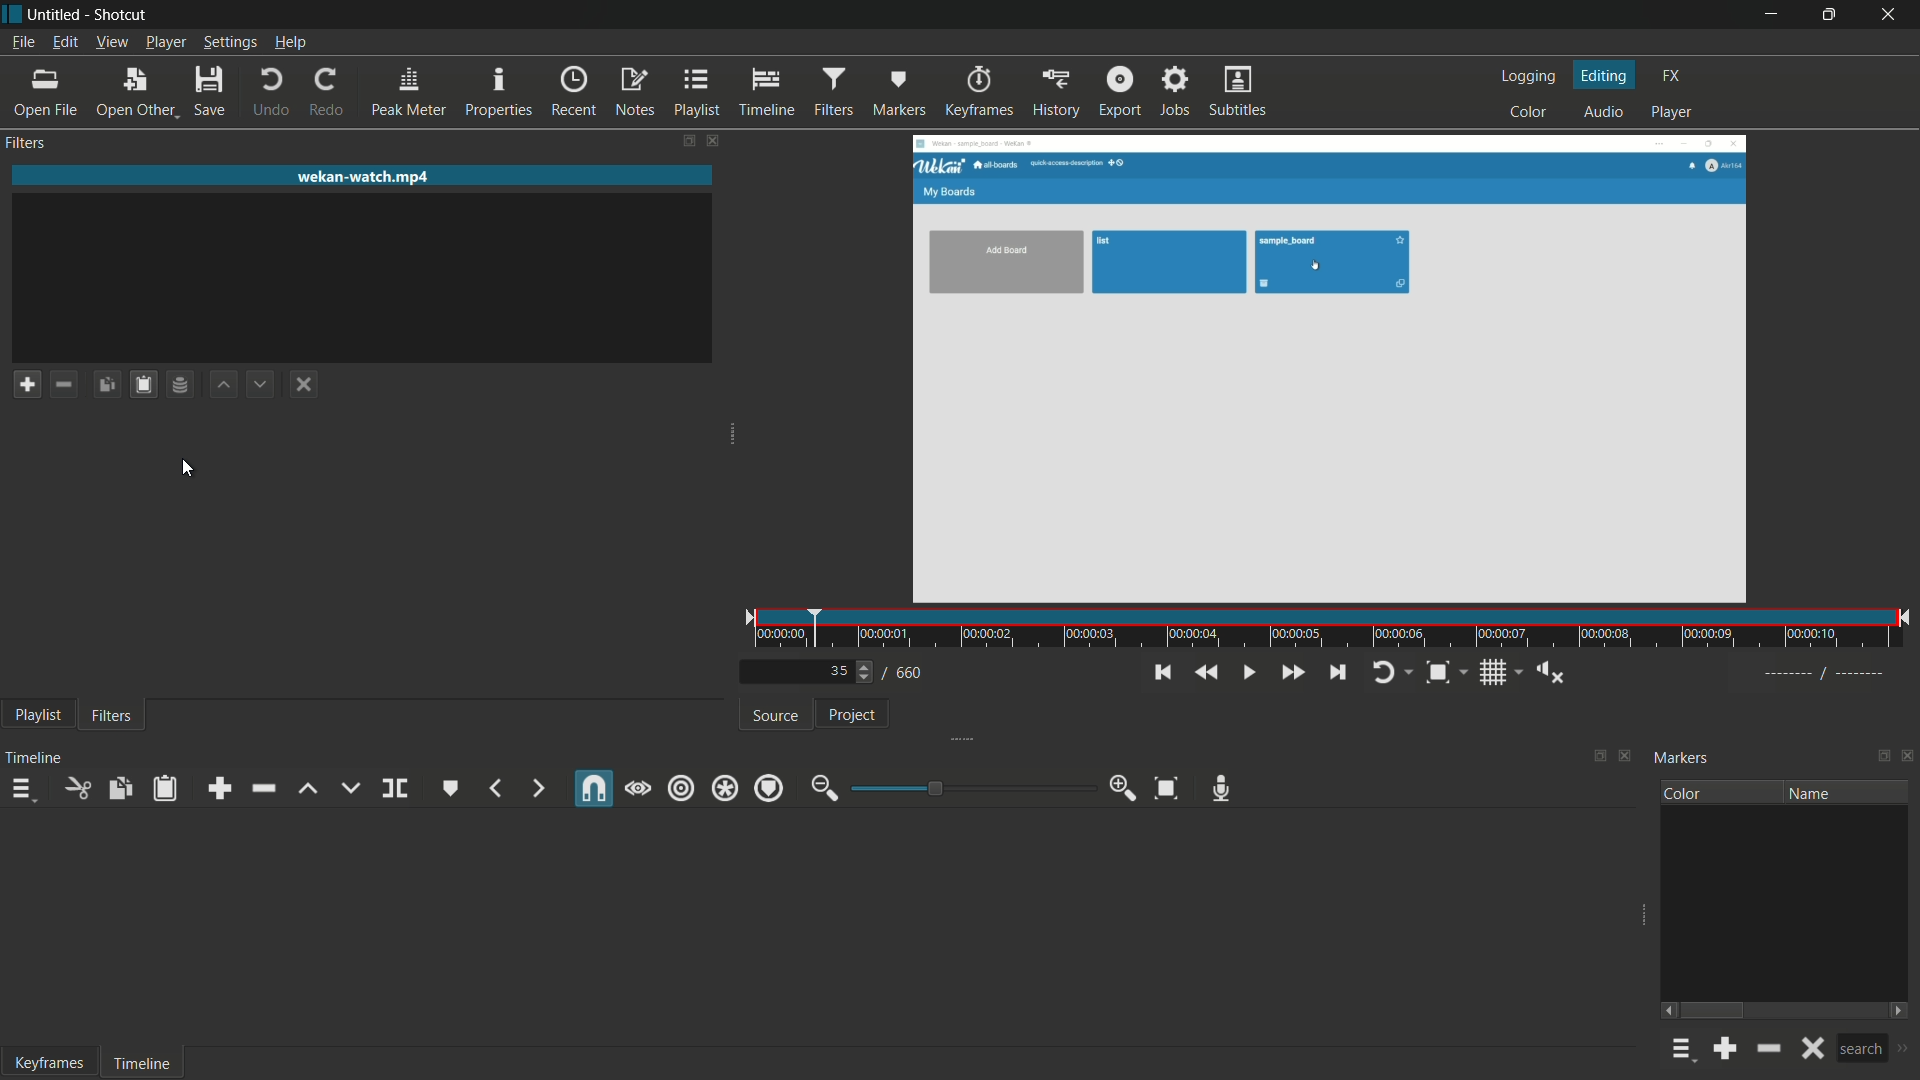  Describe the element at coordinates (109, 385) in the screenshot. I see `copy checked filters` at that location.